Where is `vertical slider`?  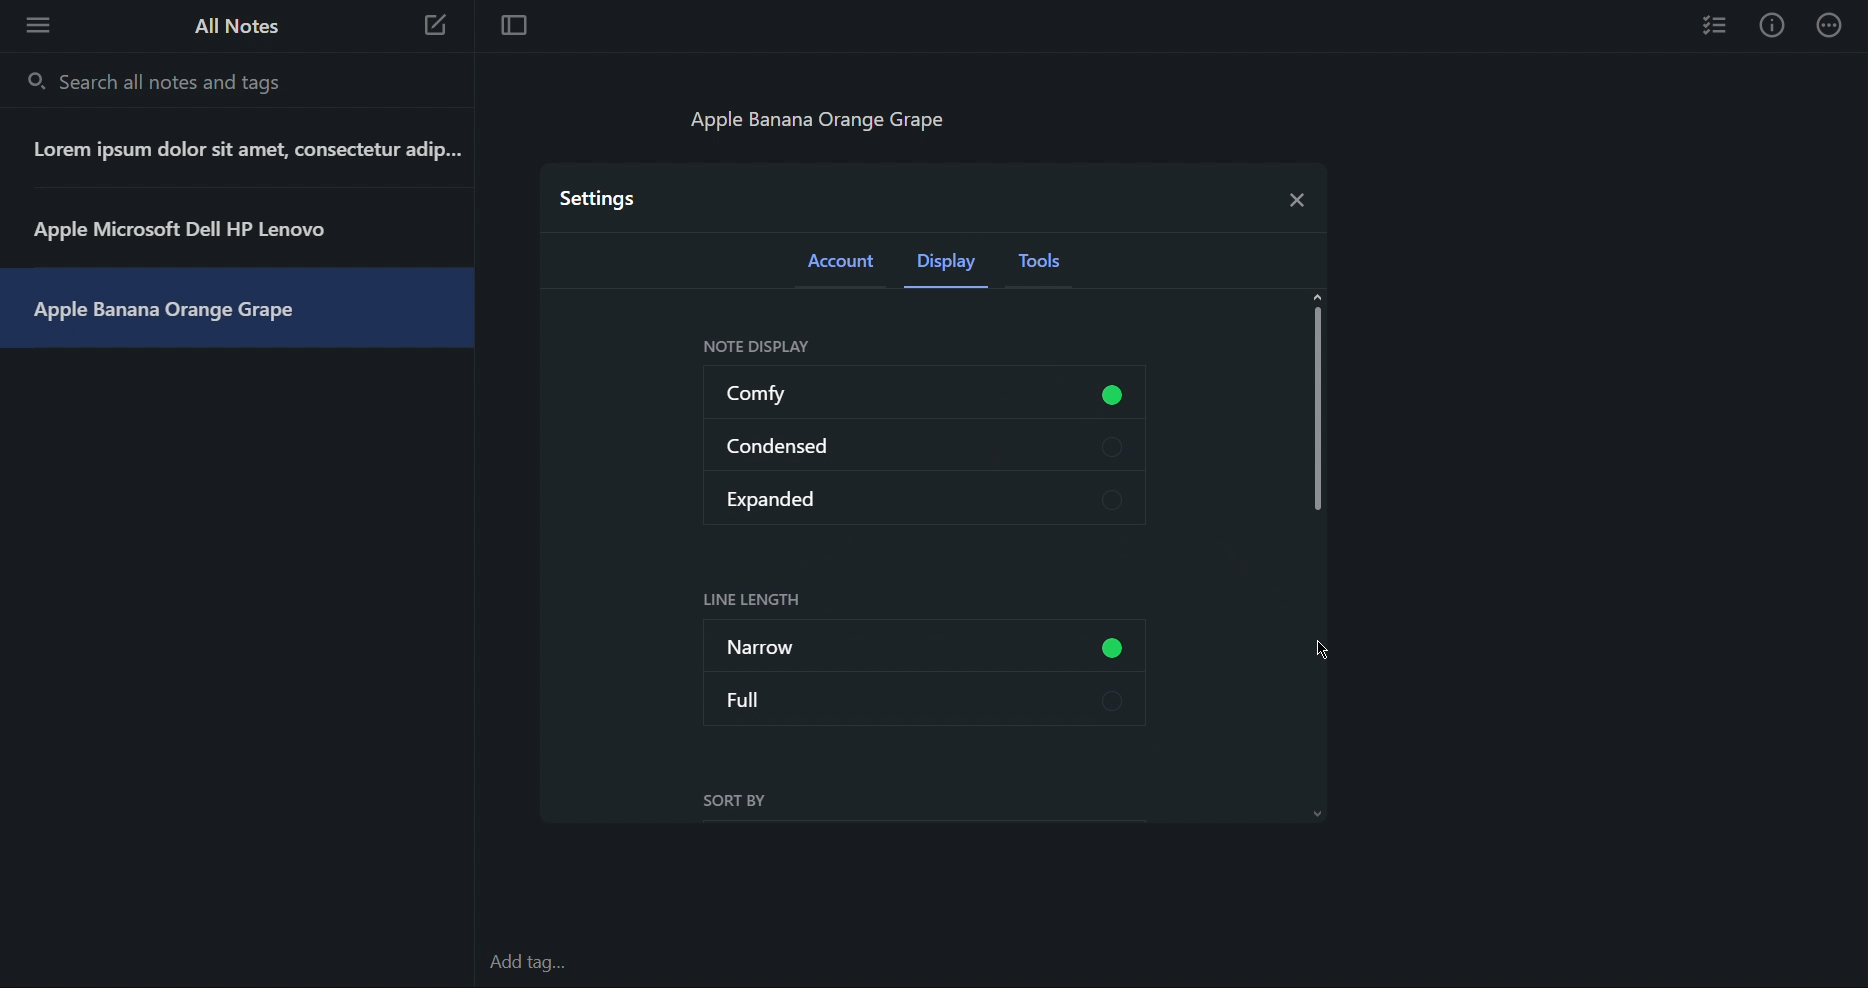 vertical slider is located at coordinates (1320, 414).